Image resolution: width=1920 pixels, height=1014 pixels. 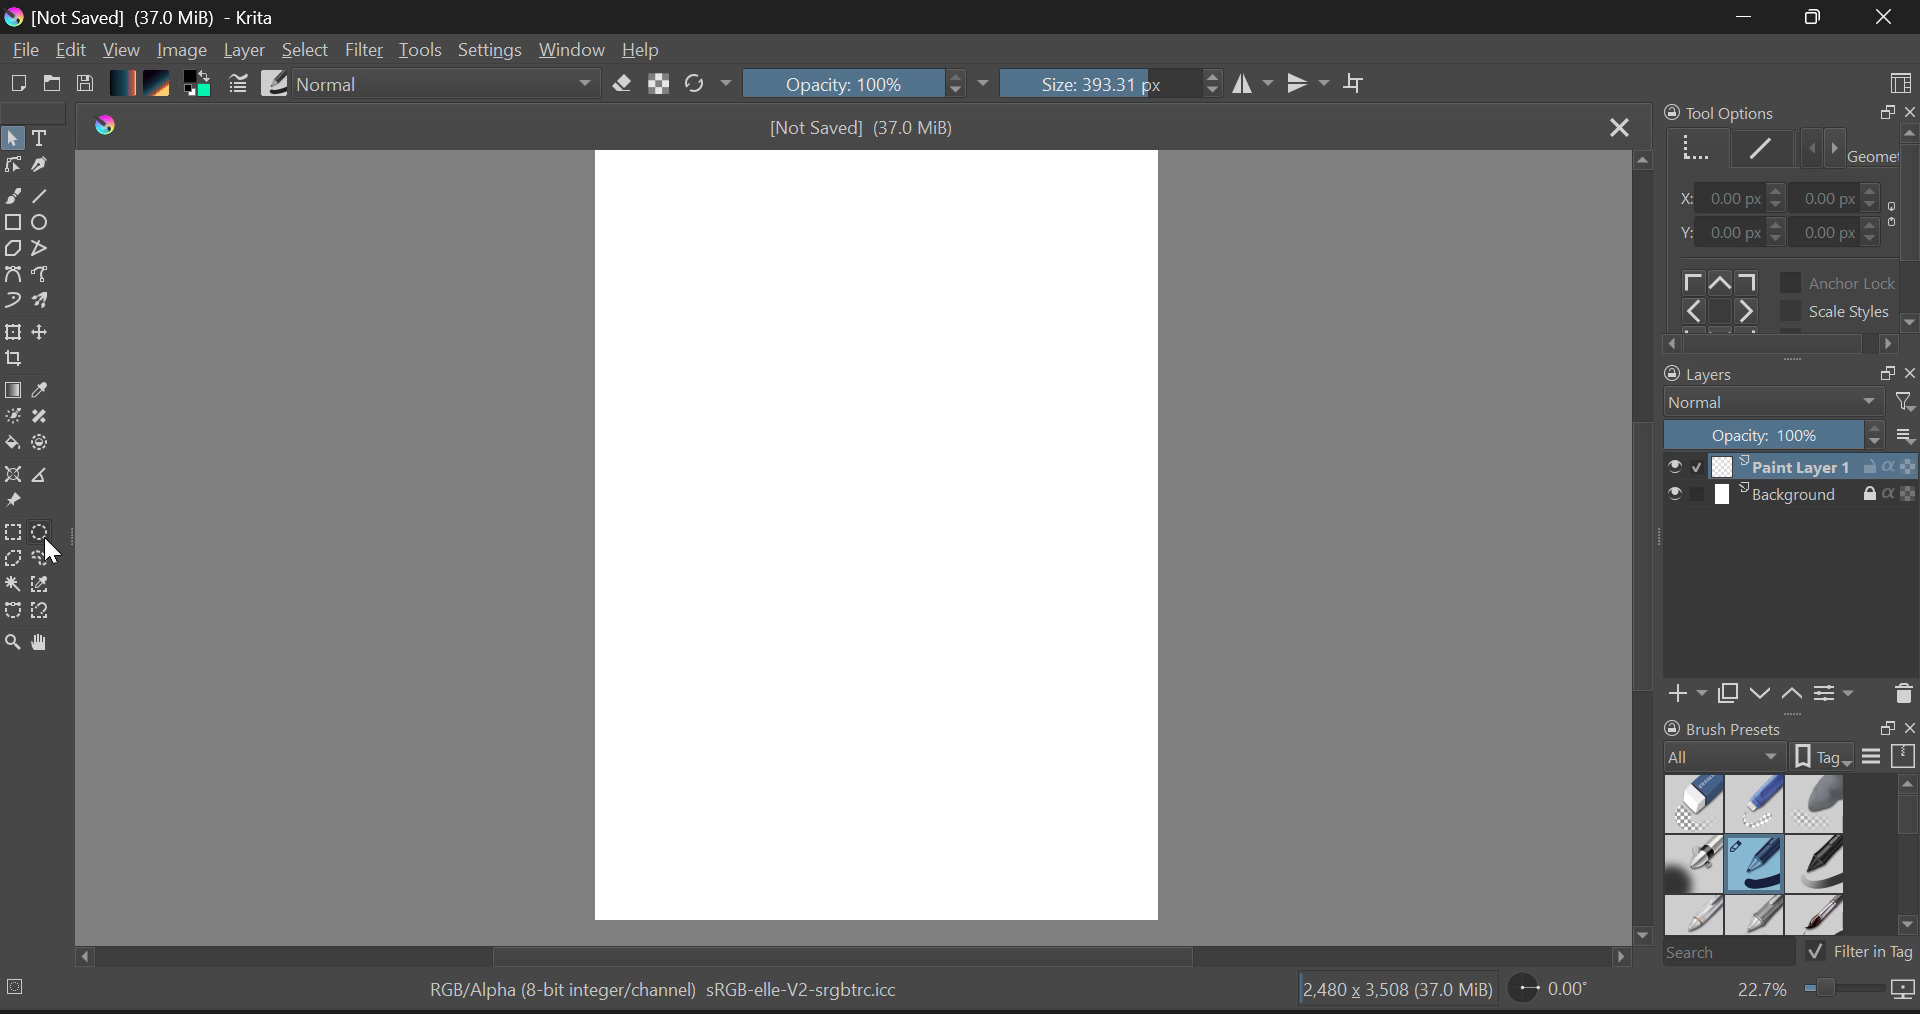 I want to click on Edit shapes, so click(x=12, y=167).